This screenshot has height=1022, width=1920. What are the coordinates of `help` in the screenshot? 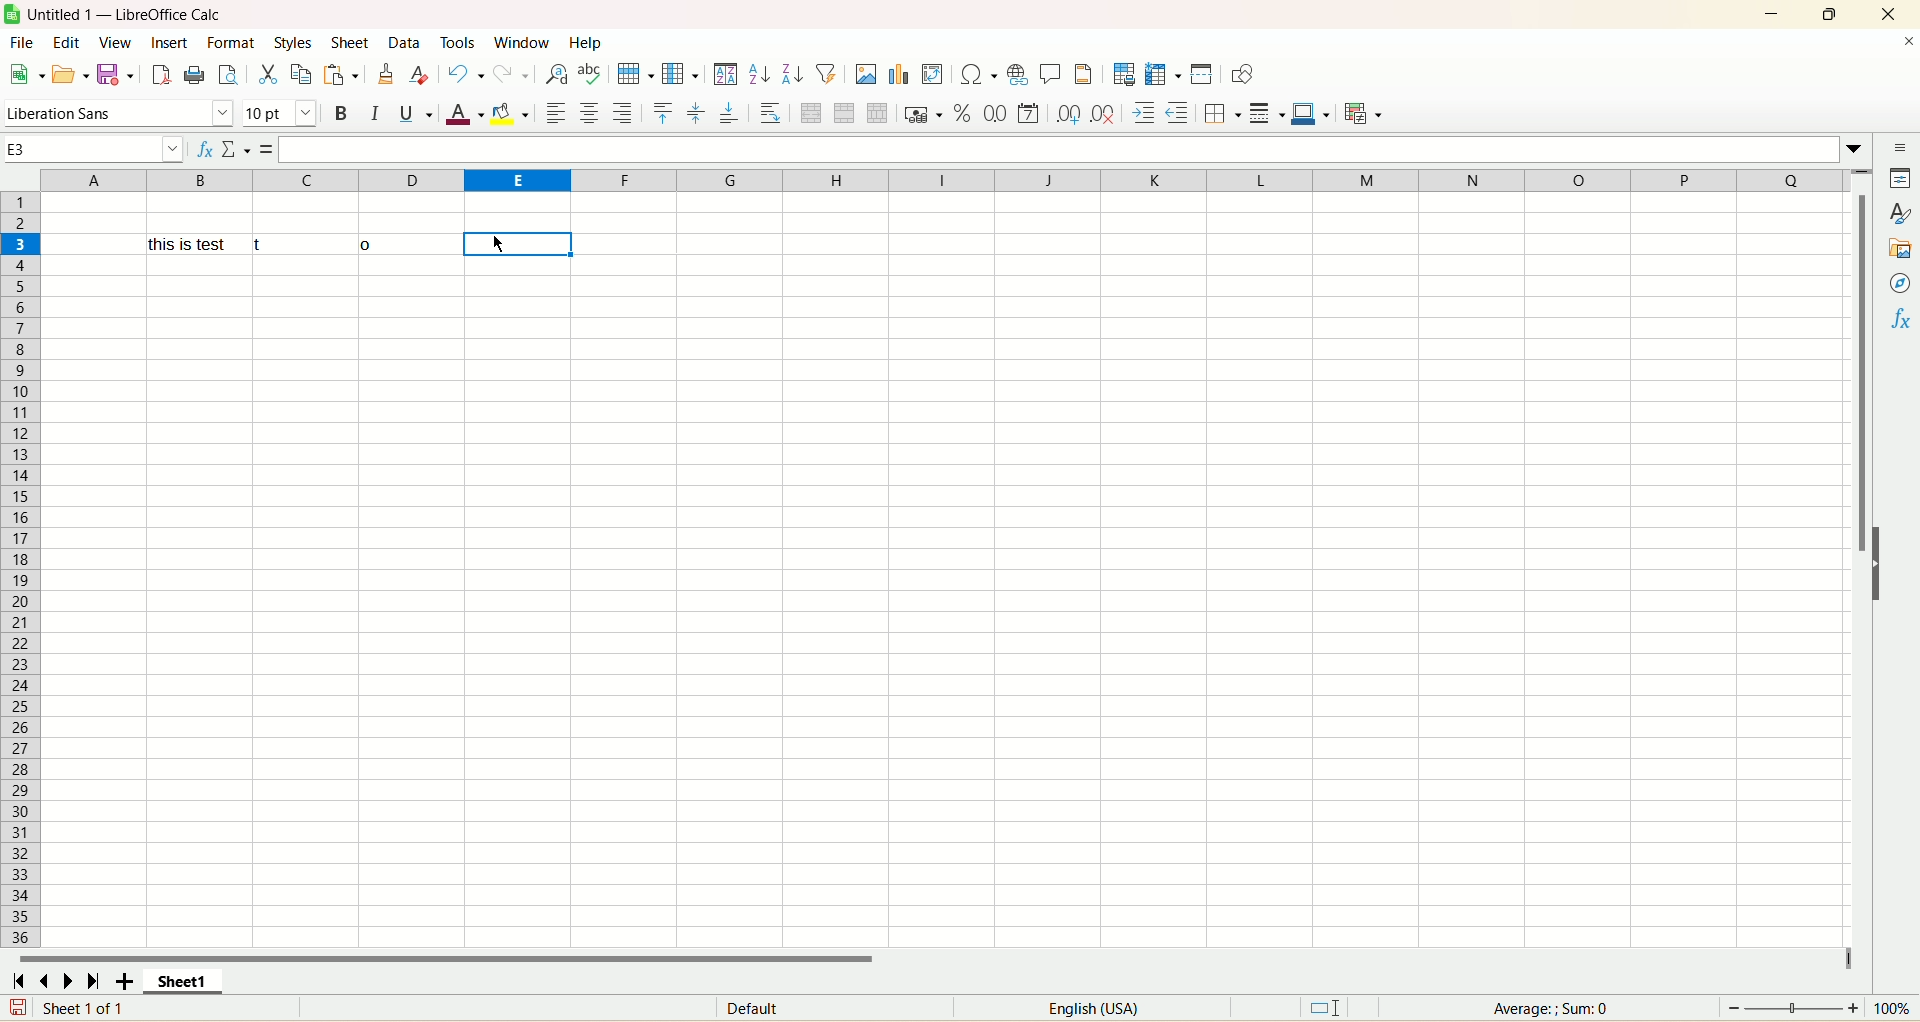 It's located at (585, 44).